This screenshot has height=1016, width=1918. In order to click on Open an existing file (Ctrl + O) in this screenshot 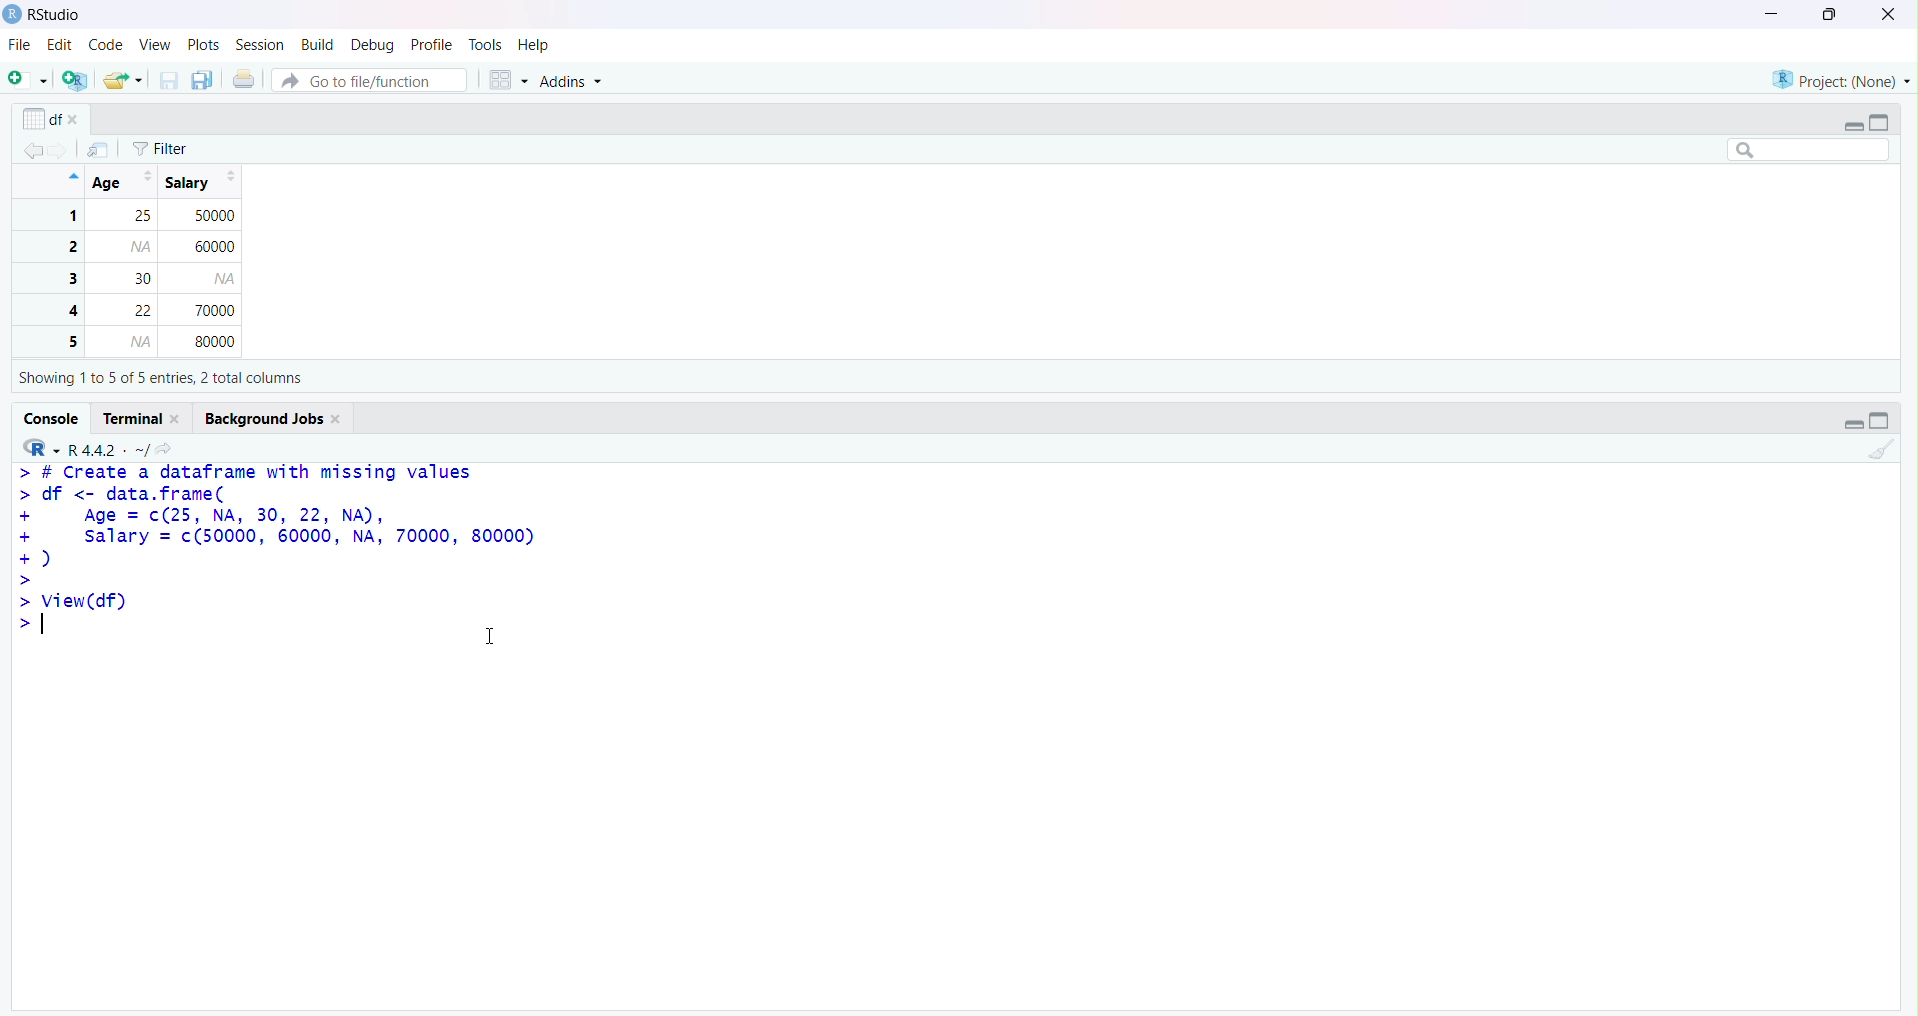, I will do `click(123, 79)`.